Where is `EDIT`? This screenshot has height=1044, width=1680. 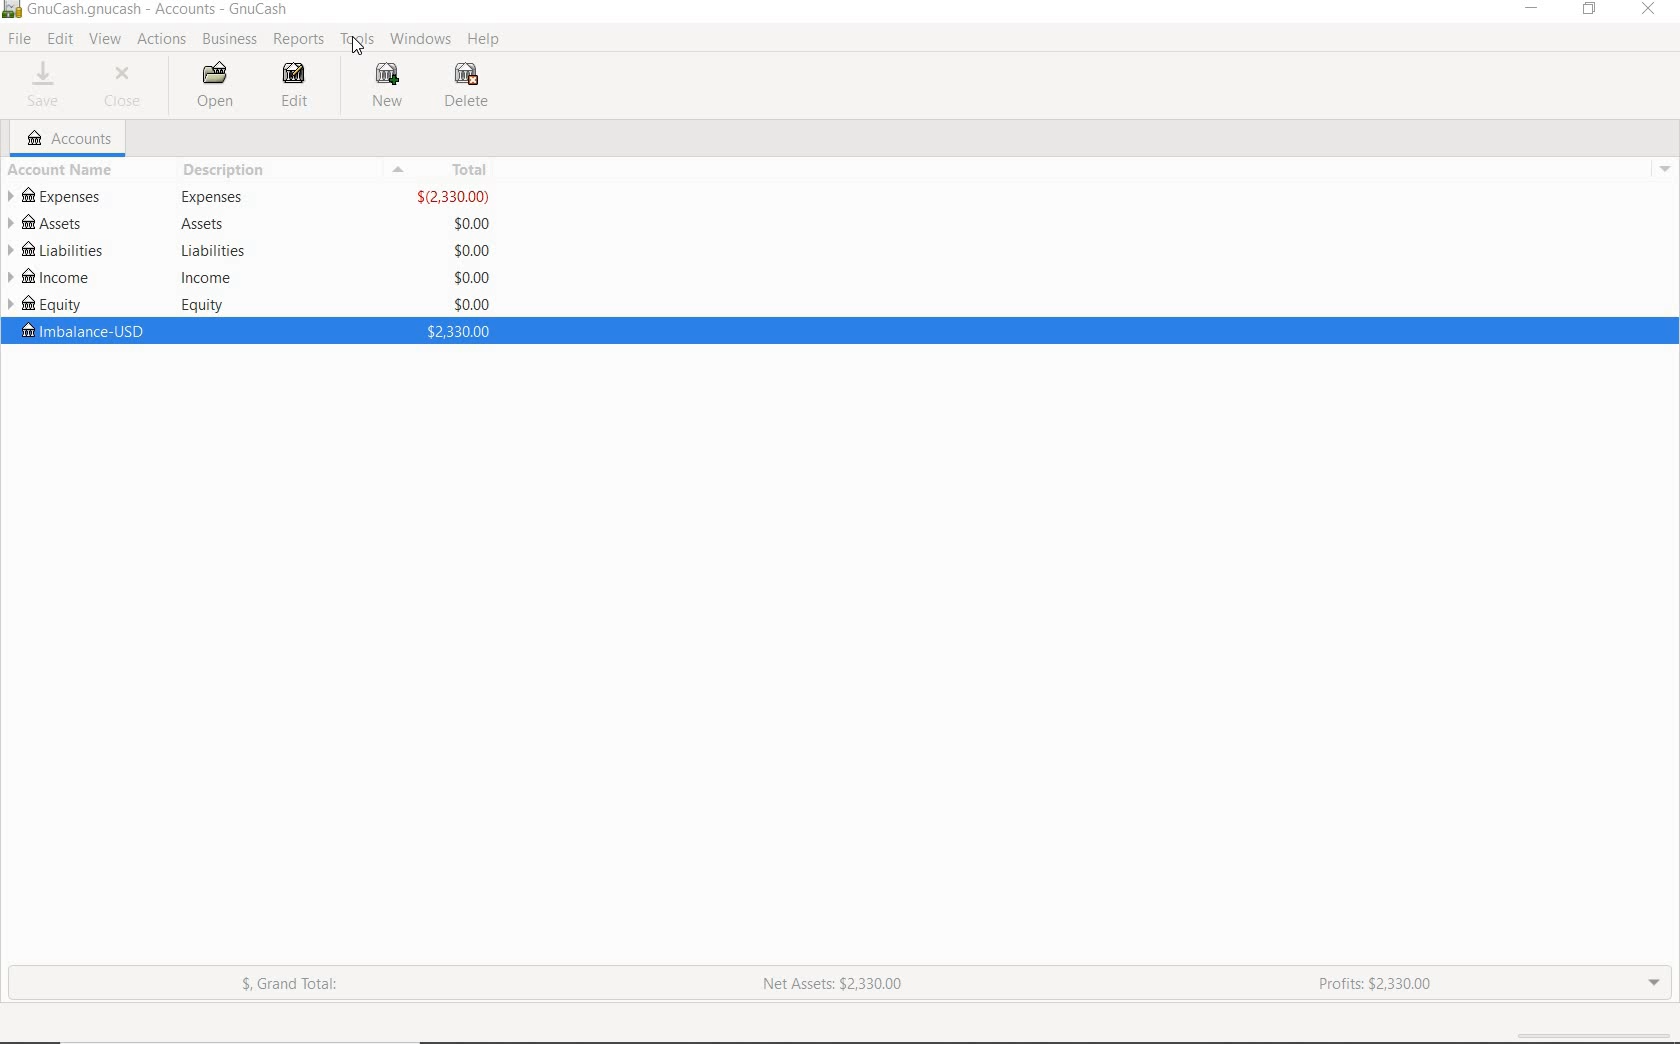
EDIT is located at coordinates (299, 87).